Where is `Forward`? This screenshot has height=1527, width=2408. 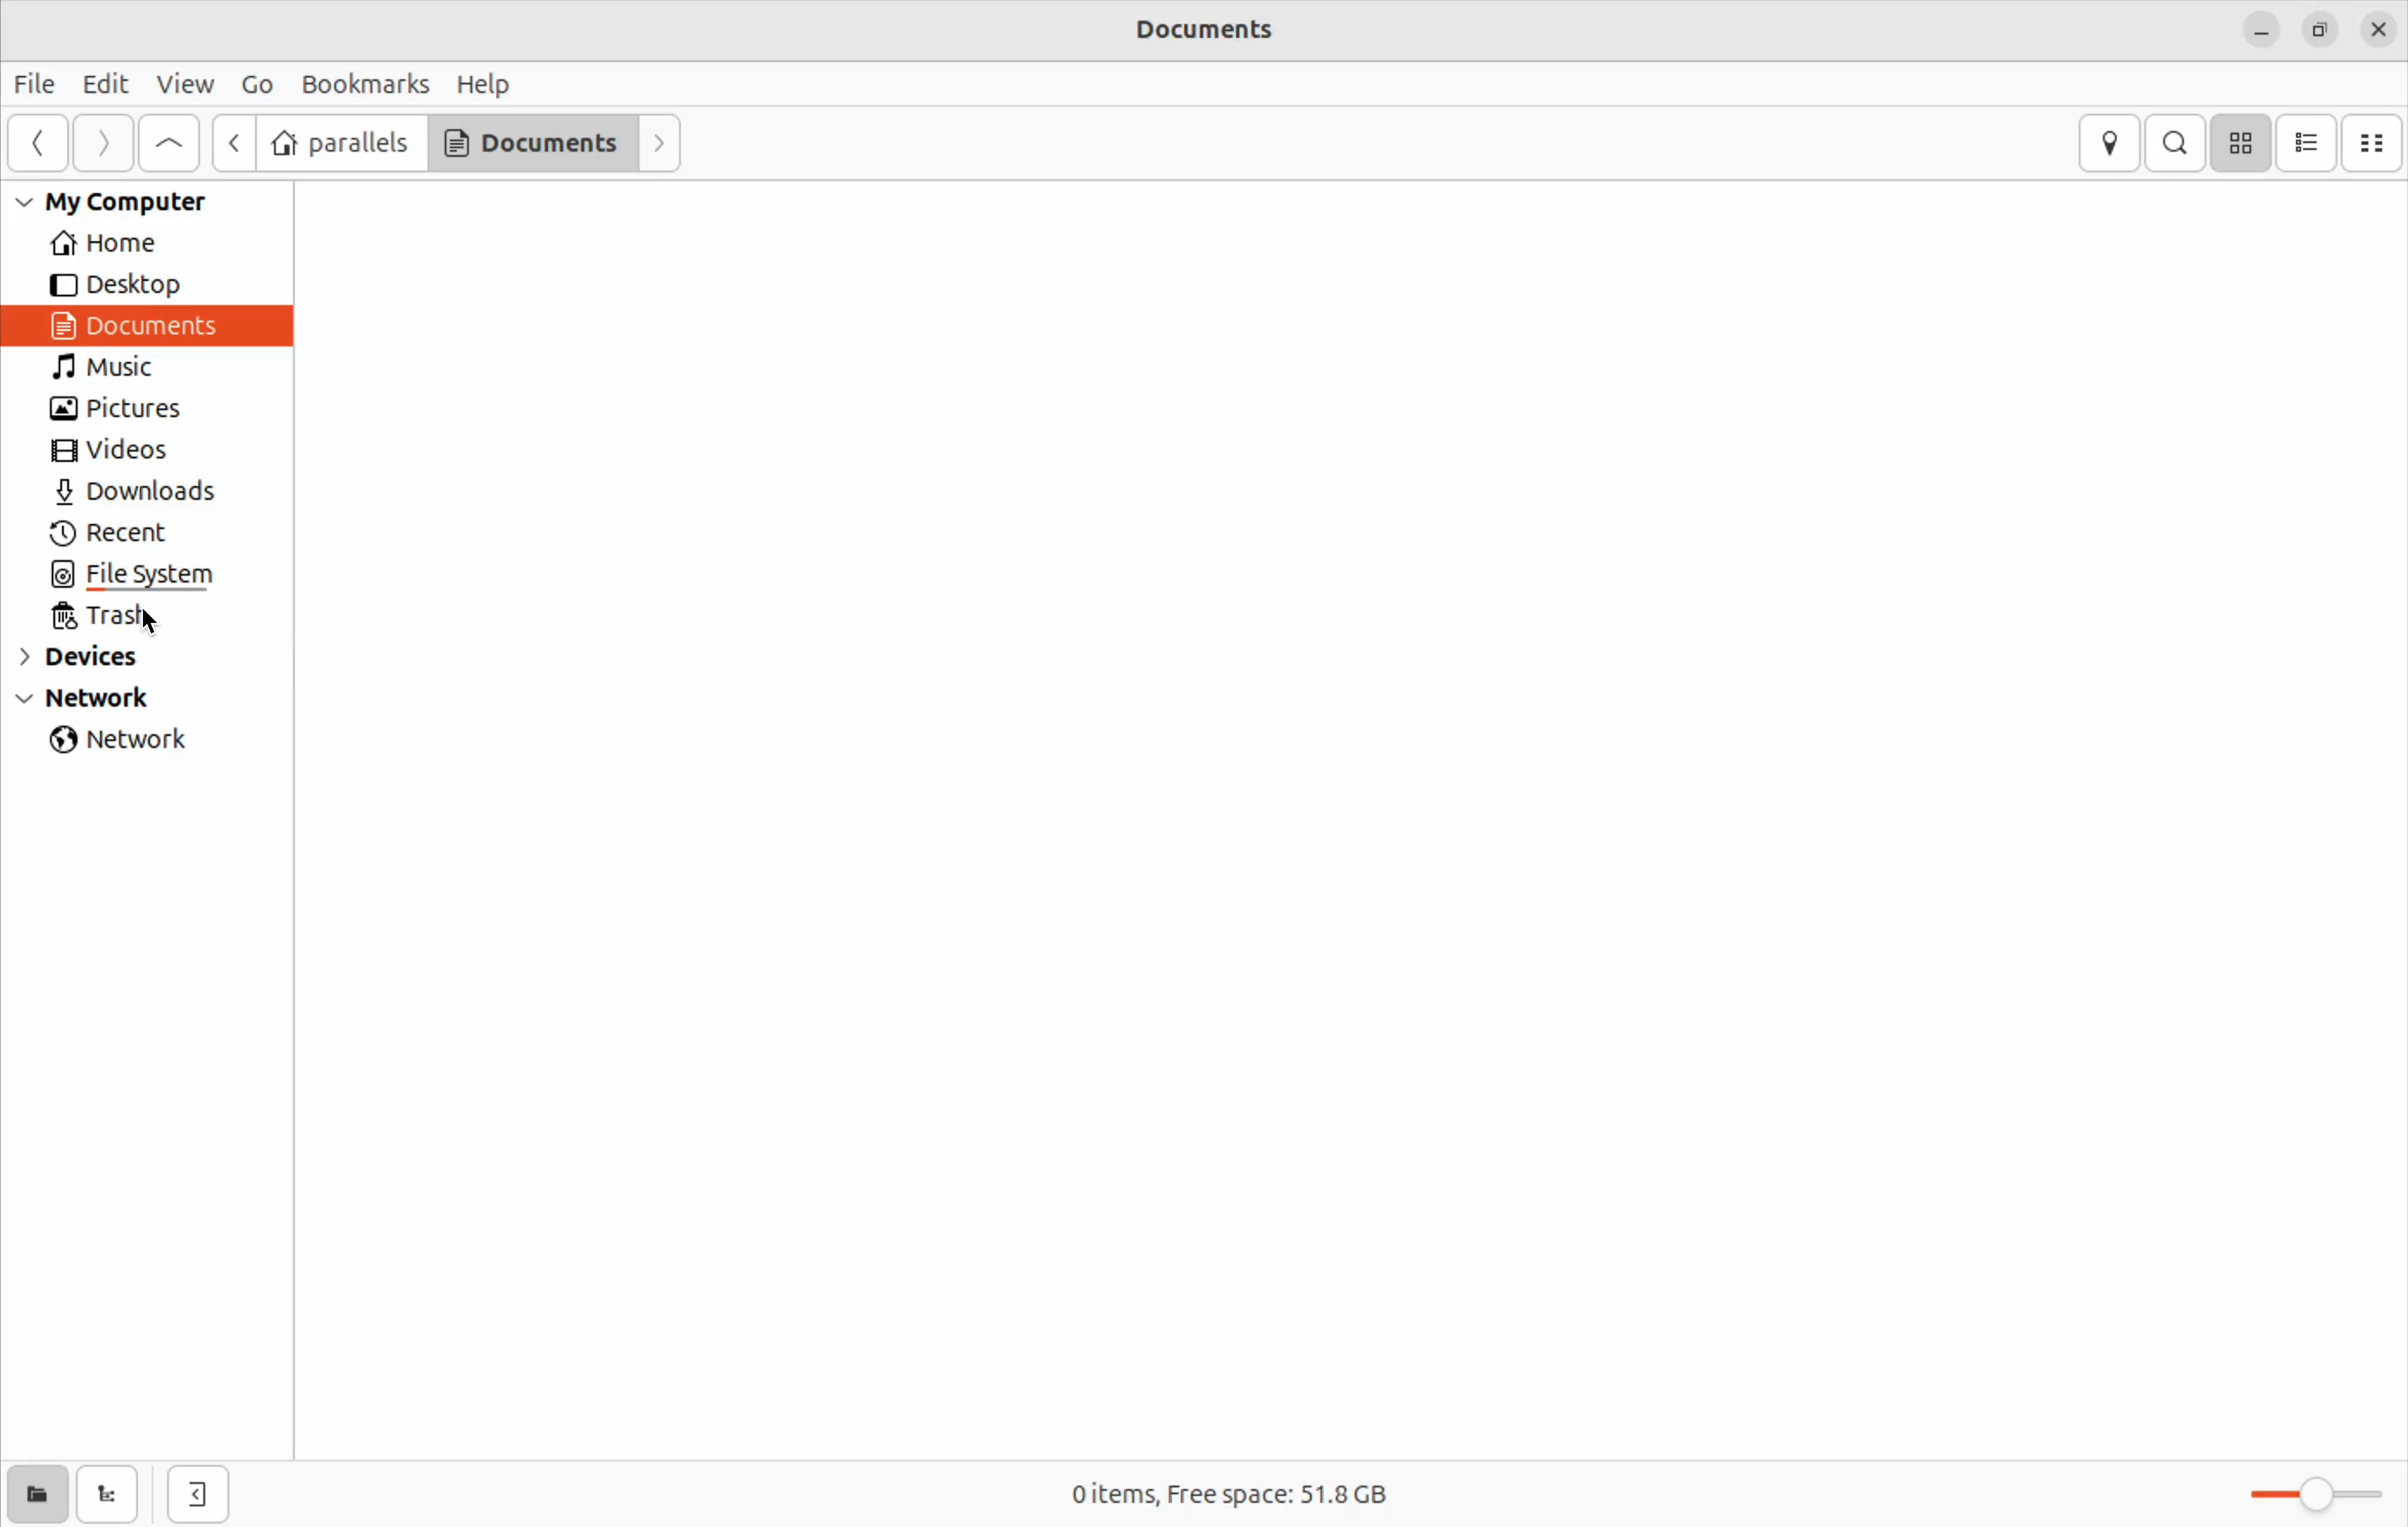
Forward is located at coordinates (101, 143).